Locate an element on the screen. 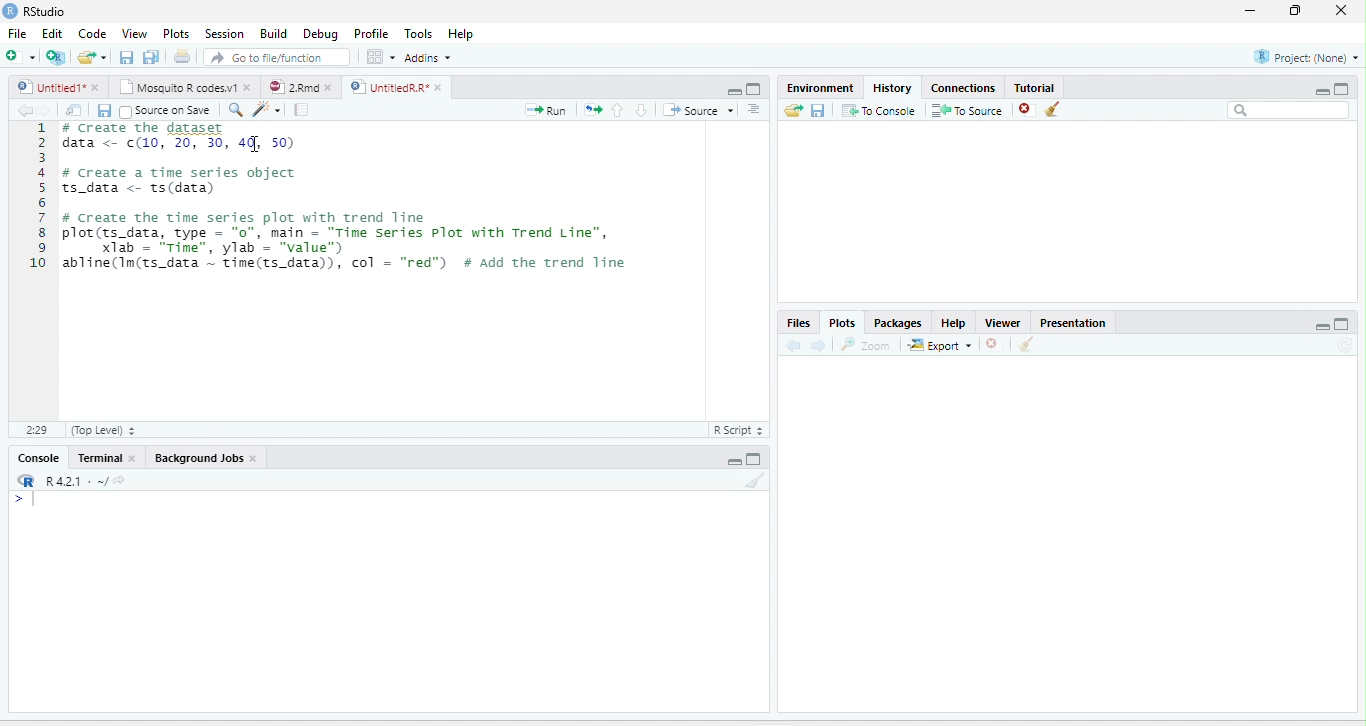 The height and width of the screenshot is (726, 1366). Export is located at coordinates (940, 345).